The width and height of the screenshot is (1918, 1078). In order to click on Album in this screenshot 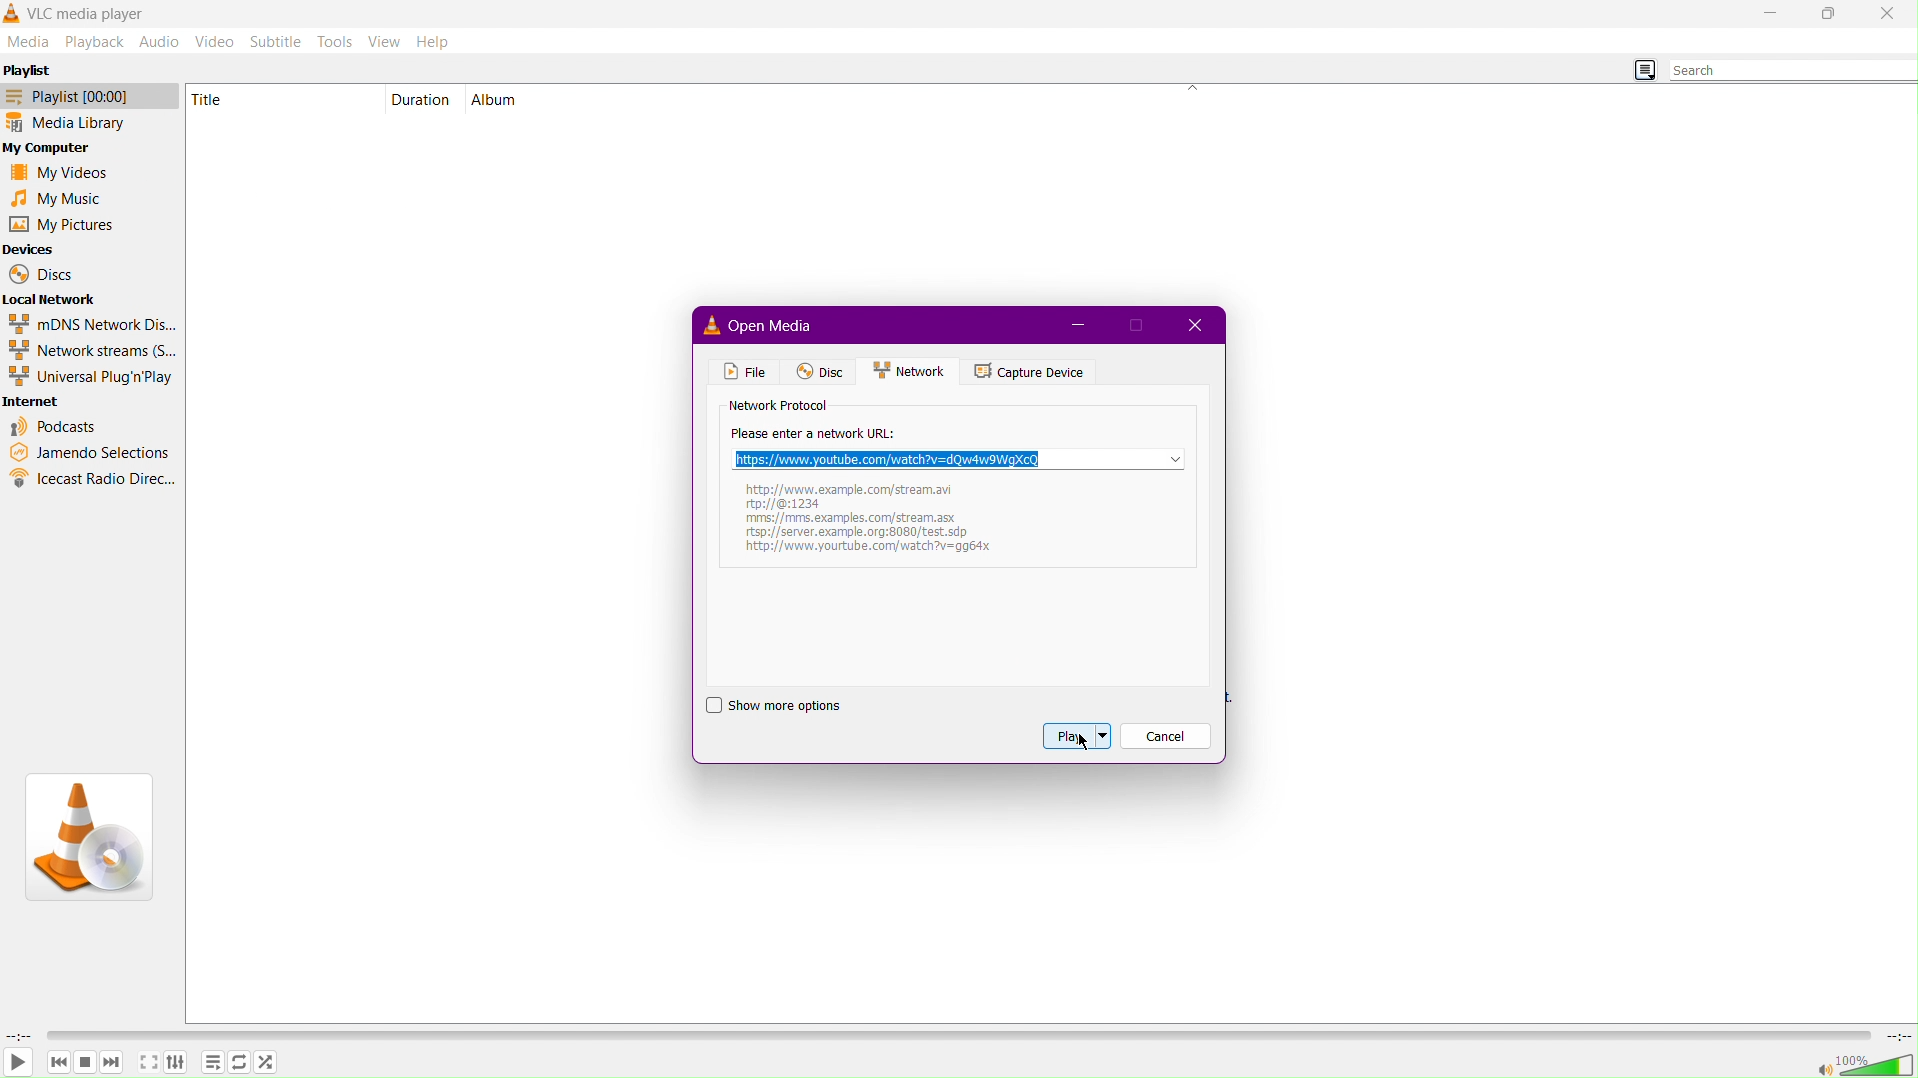, I will do `click(498, 98)`.